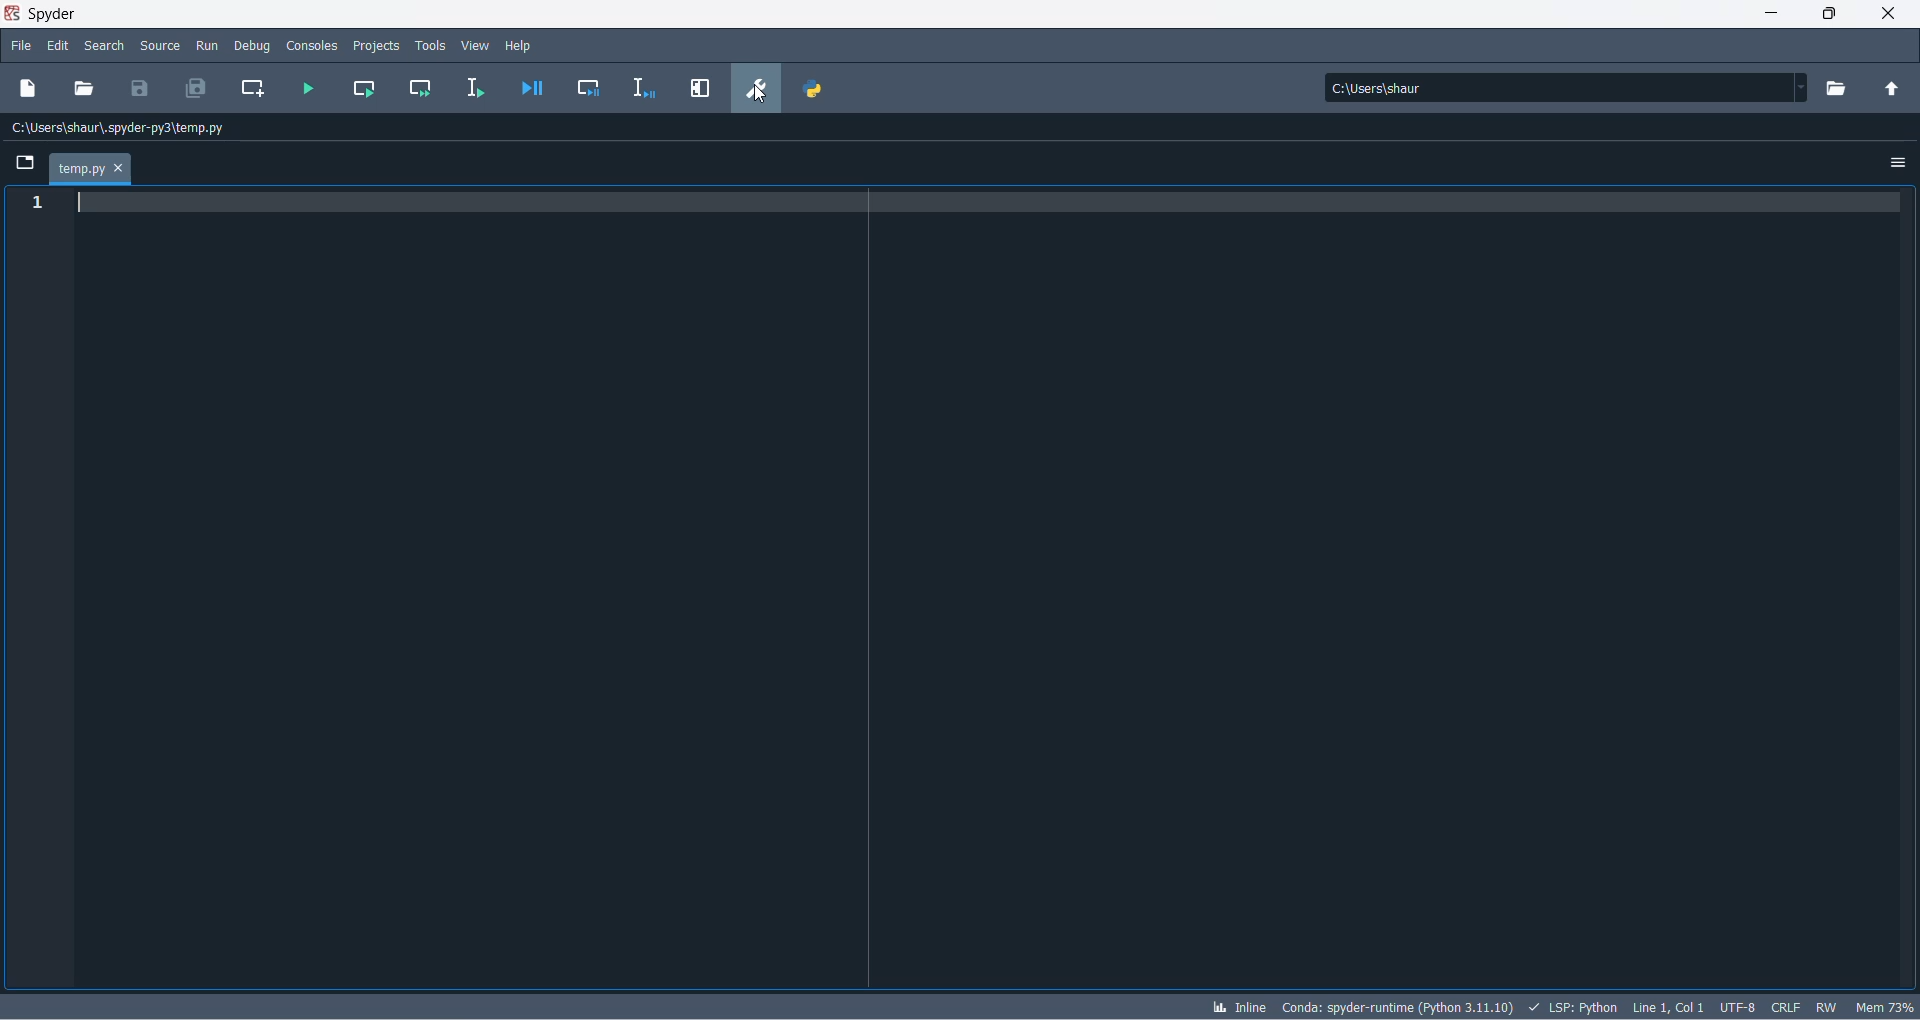 The image size is (1920, 1020). What do you see at coordinates (758, 88) in the screenshot?
I see `preferences` at bounding box center [758, 88].